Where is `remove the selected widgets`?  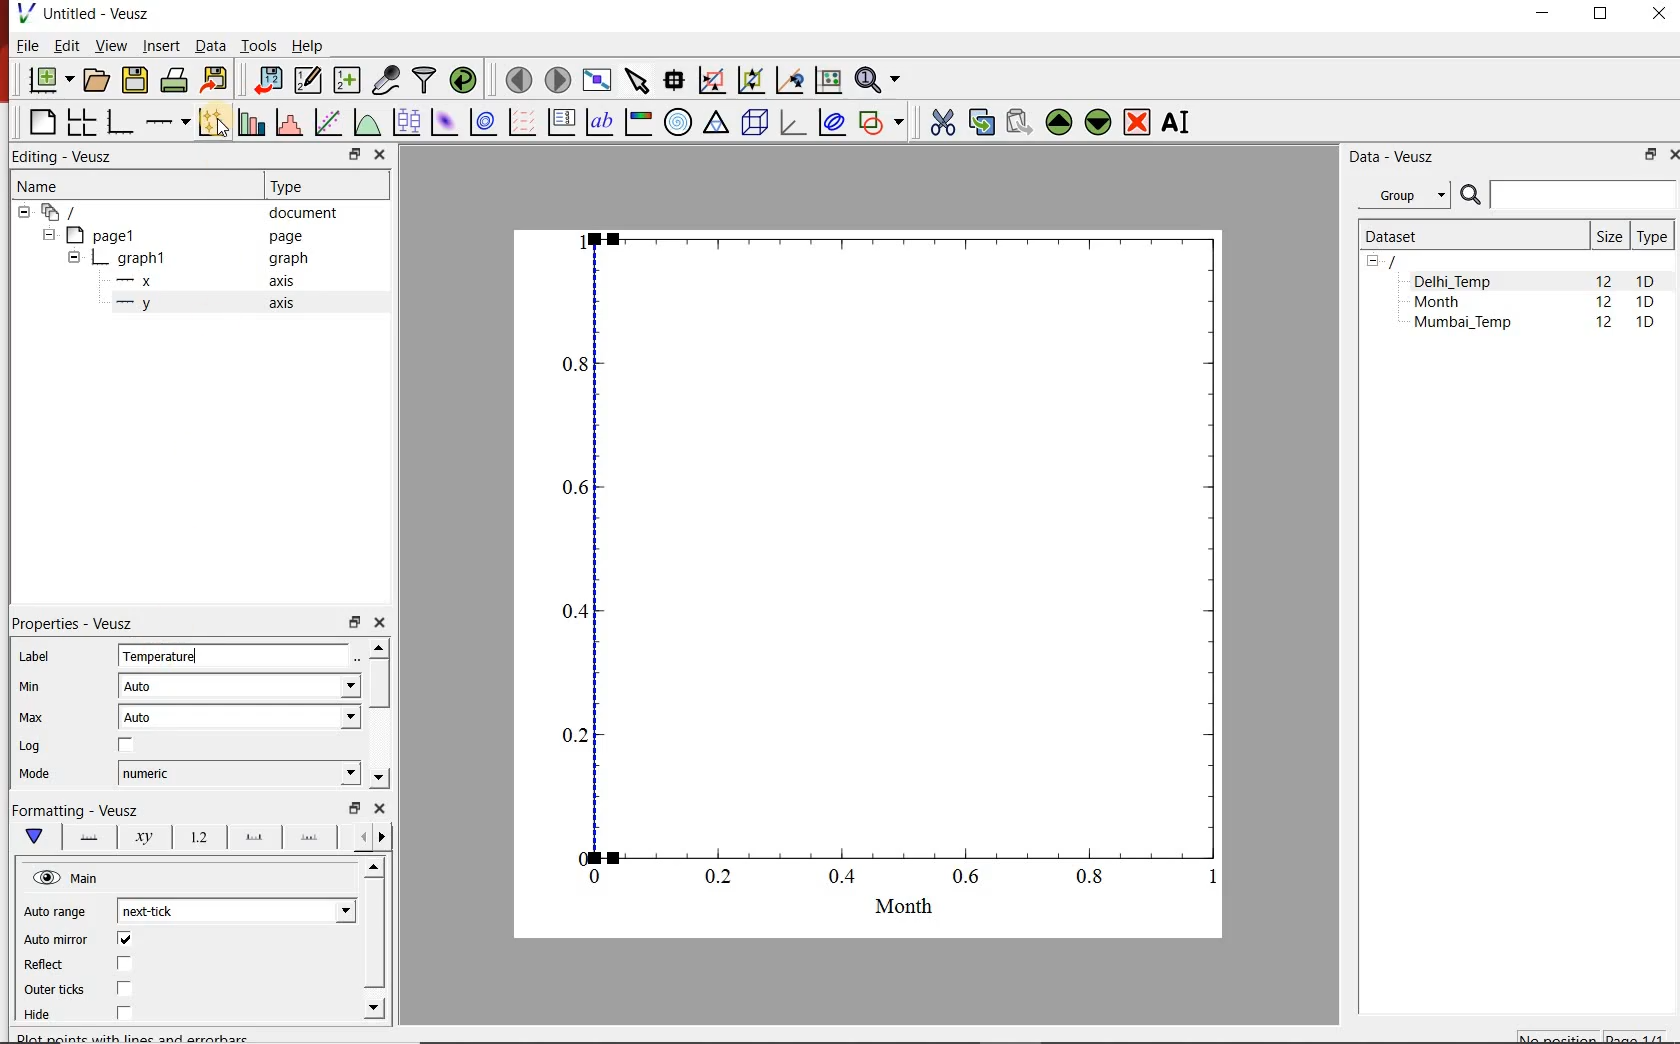 remove the selected widgets is located at coordinates (1138, 122).